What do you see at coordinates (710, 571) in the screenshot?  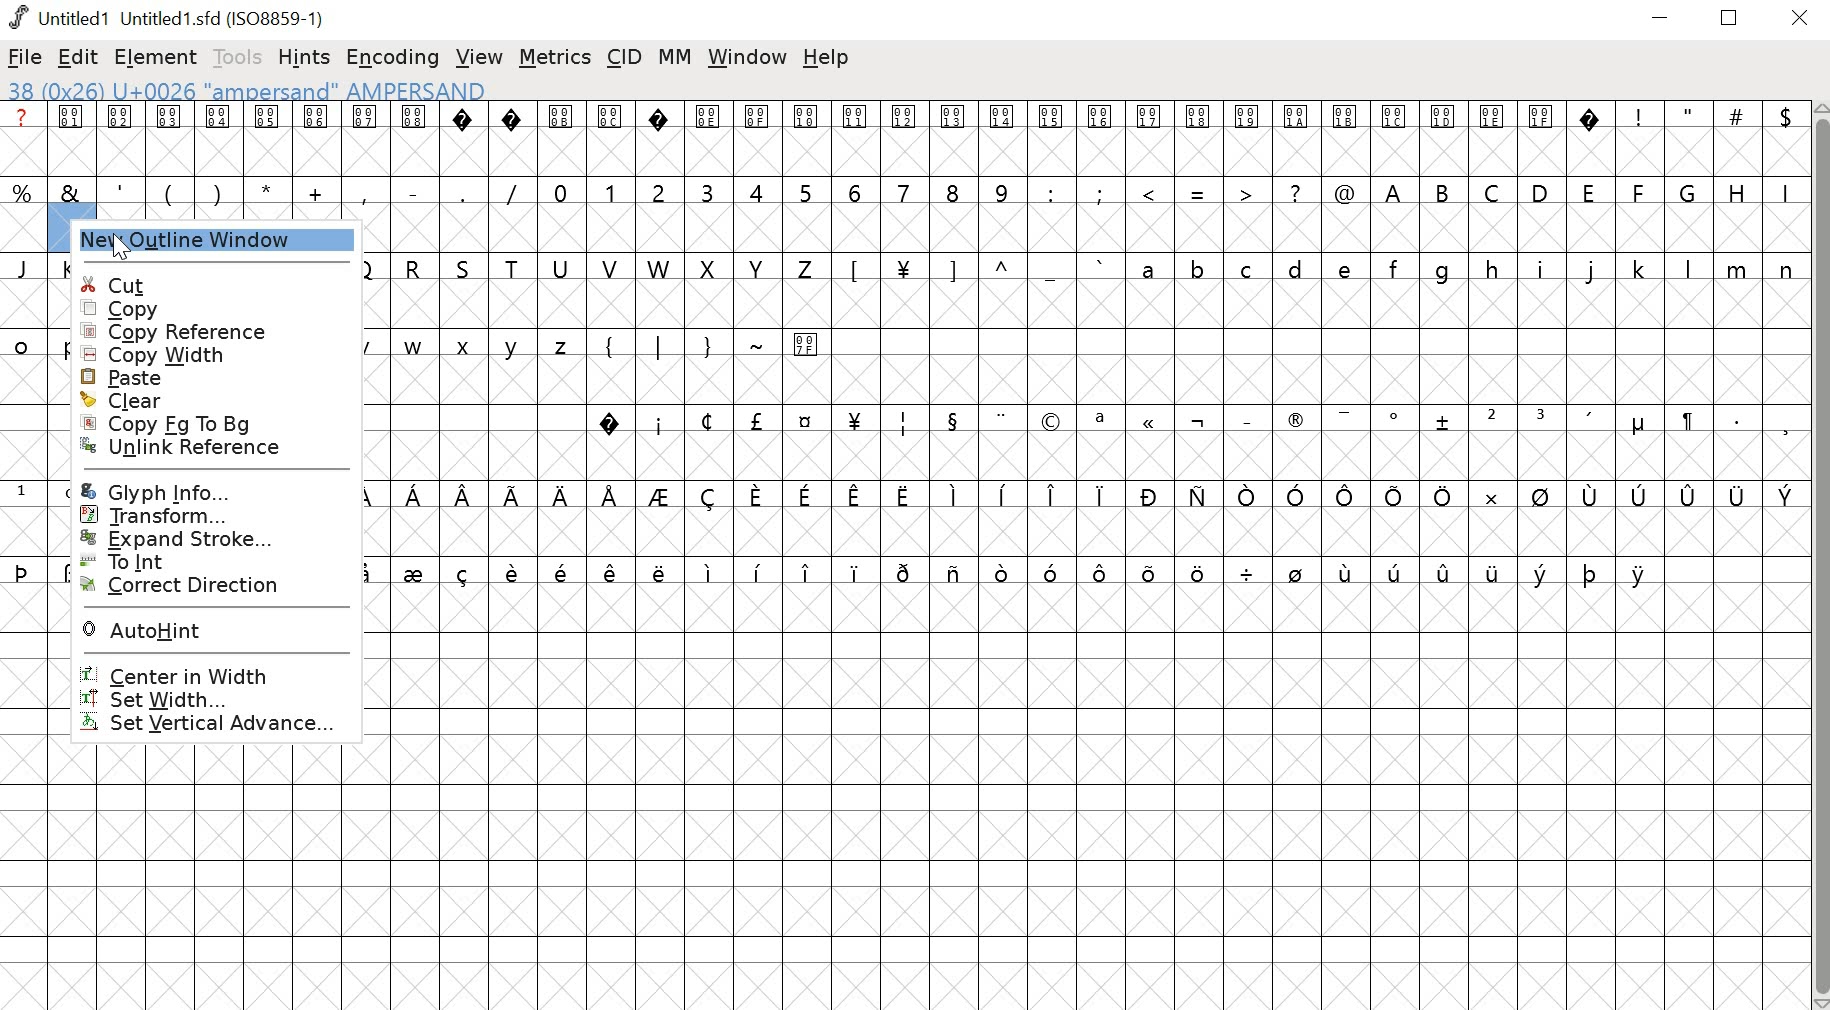 I see `symbol` at bounding box center [710, 571].